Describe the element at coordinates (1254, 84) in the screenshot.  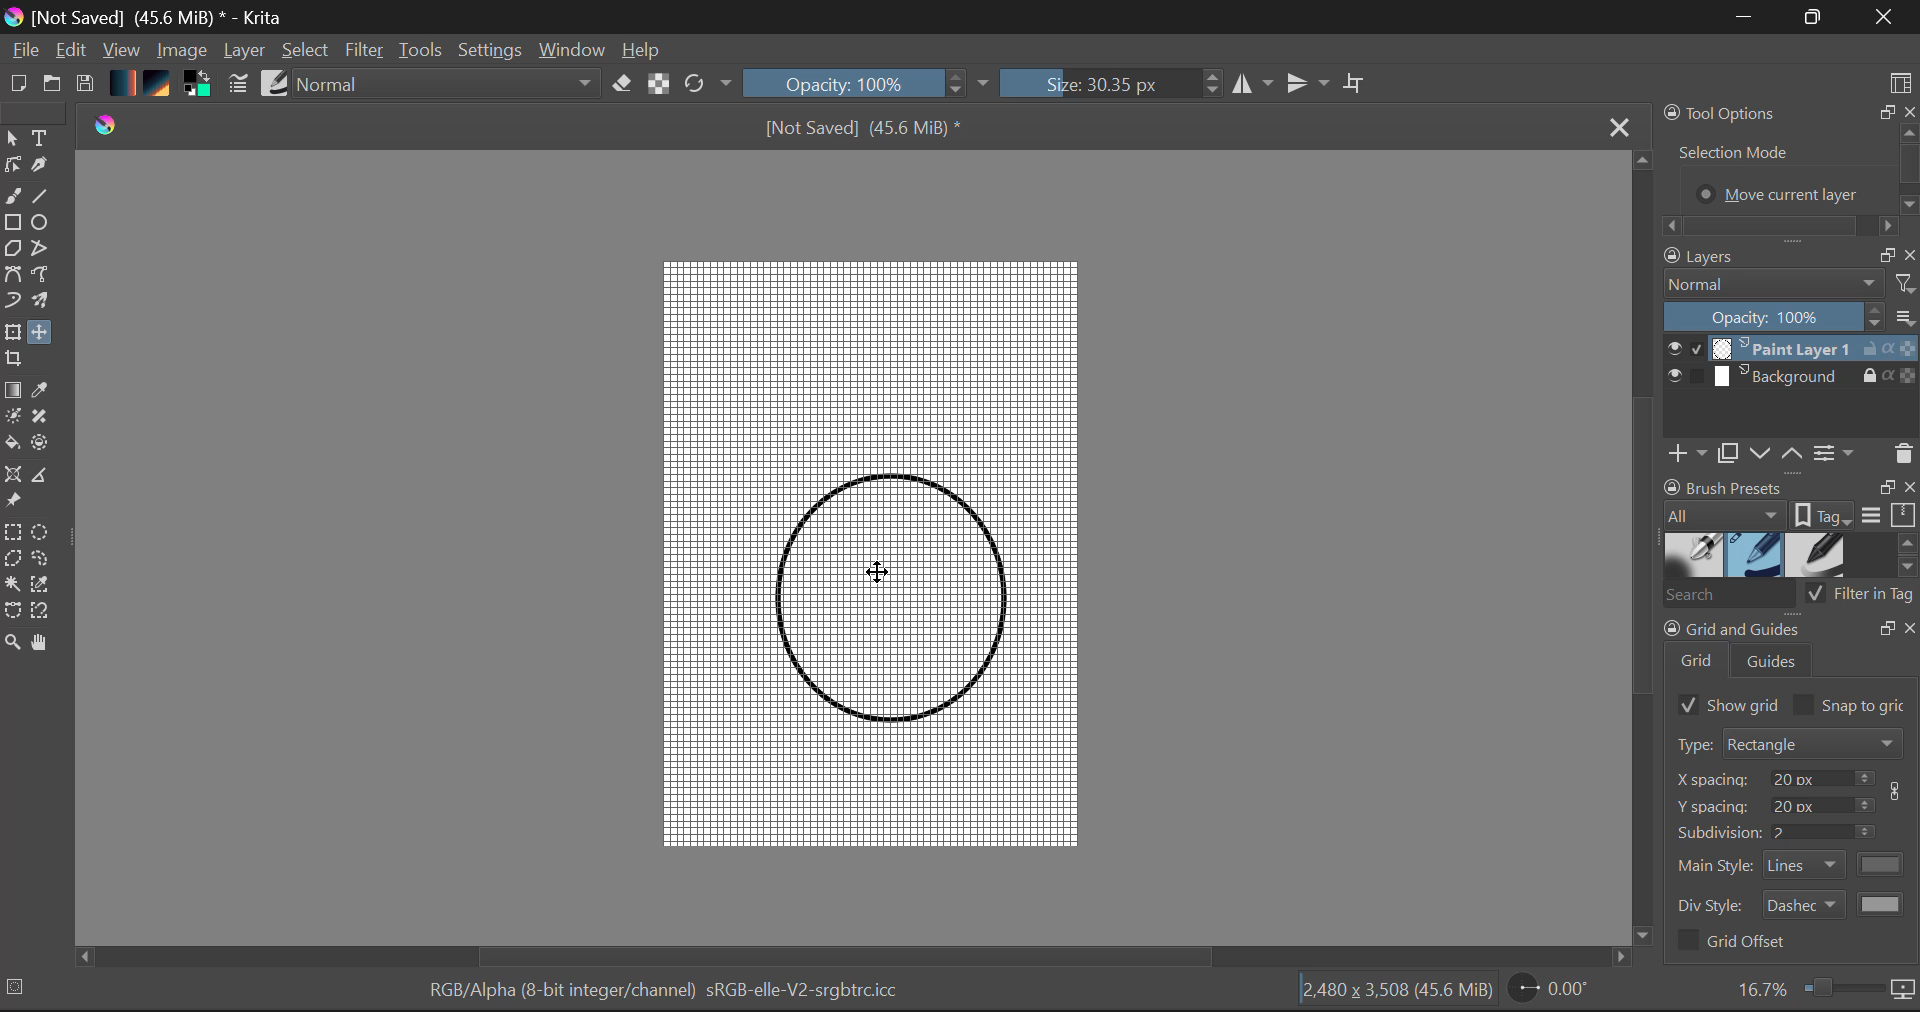
I see `Vertical Mirror Flip` at that location.